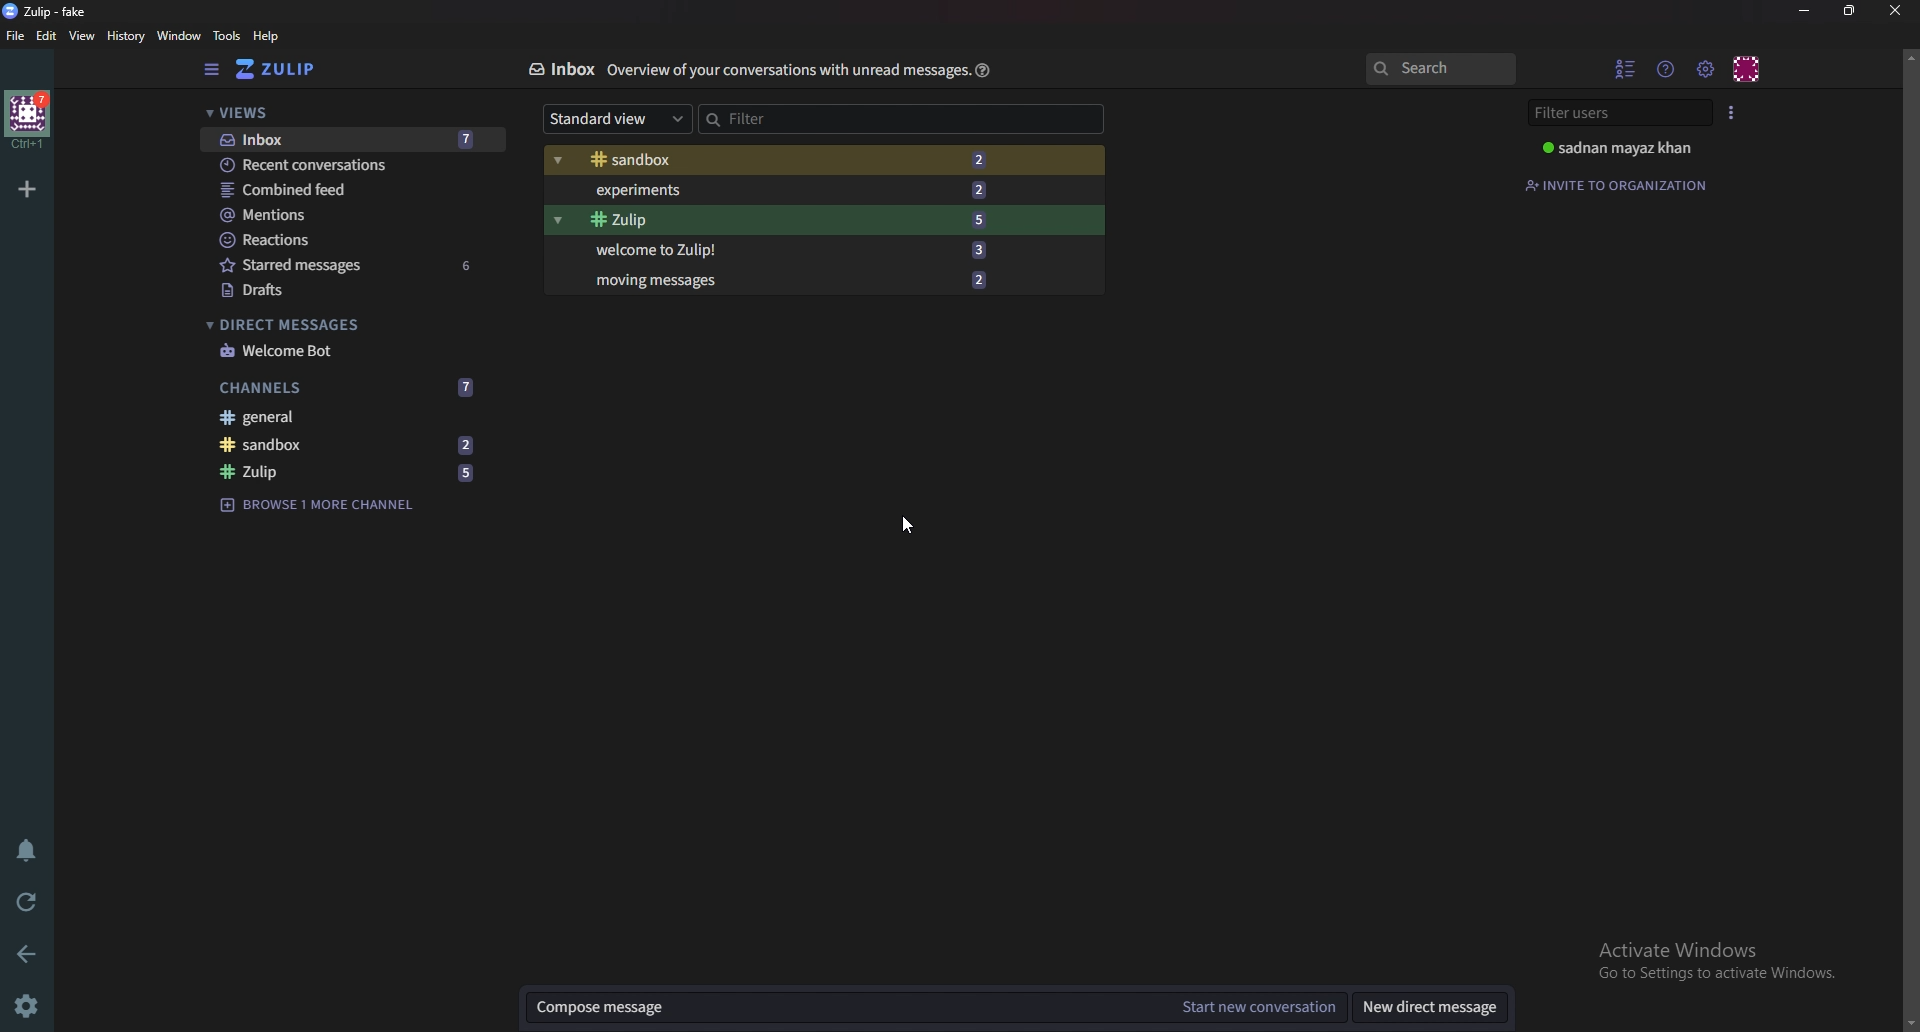 The height and width of the screenshot is (1032, 1920). I want to click on Compose message, so click(842, 1008).